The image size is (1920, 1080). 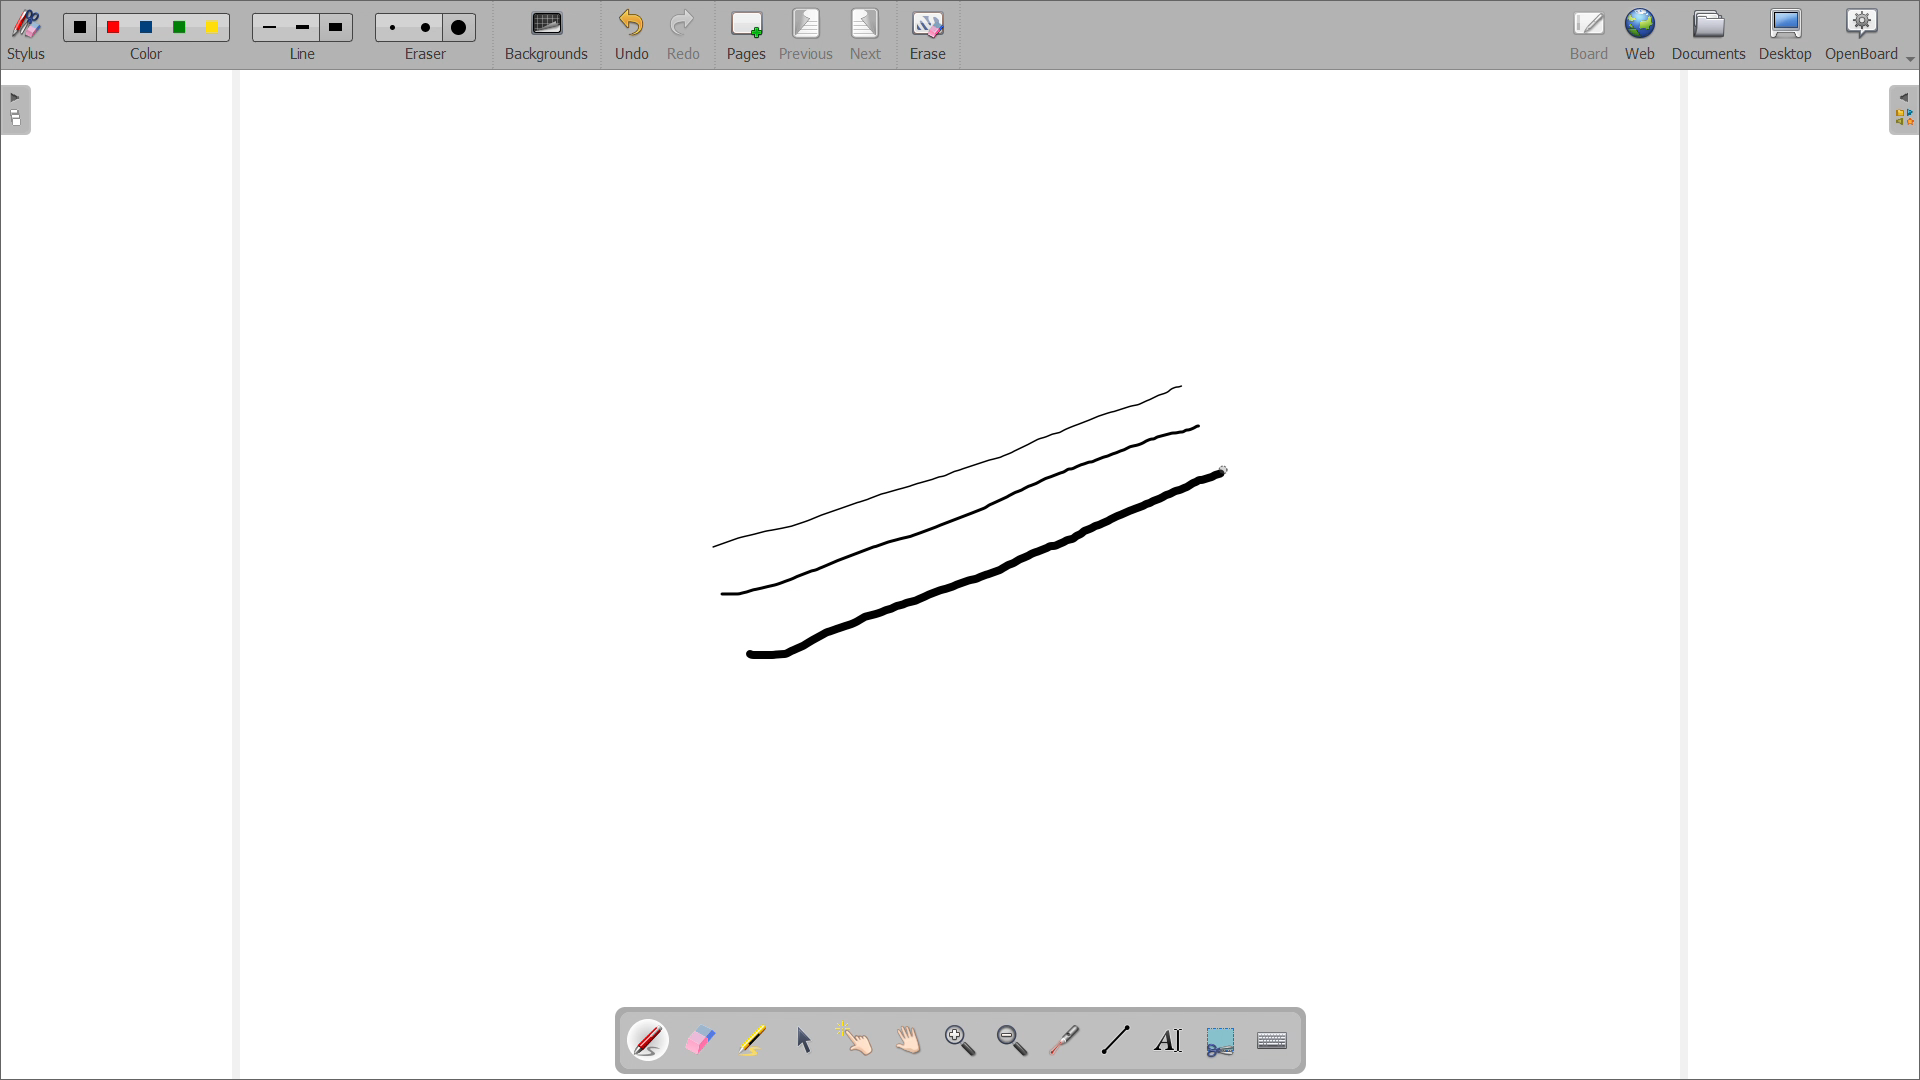 What do you see at coordinates (81, 26) in the screenshot?
I see `color` at bounding box center [81, 26].